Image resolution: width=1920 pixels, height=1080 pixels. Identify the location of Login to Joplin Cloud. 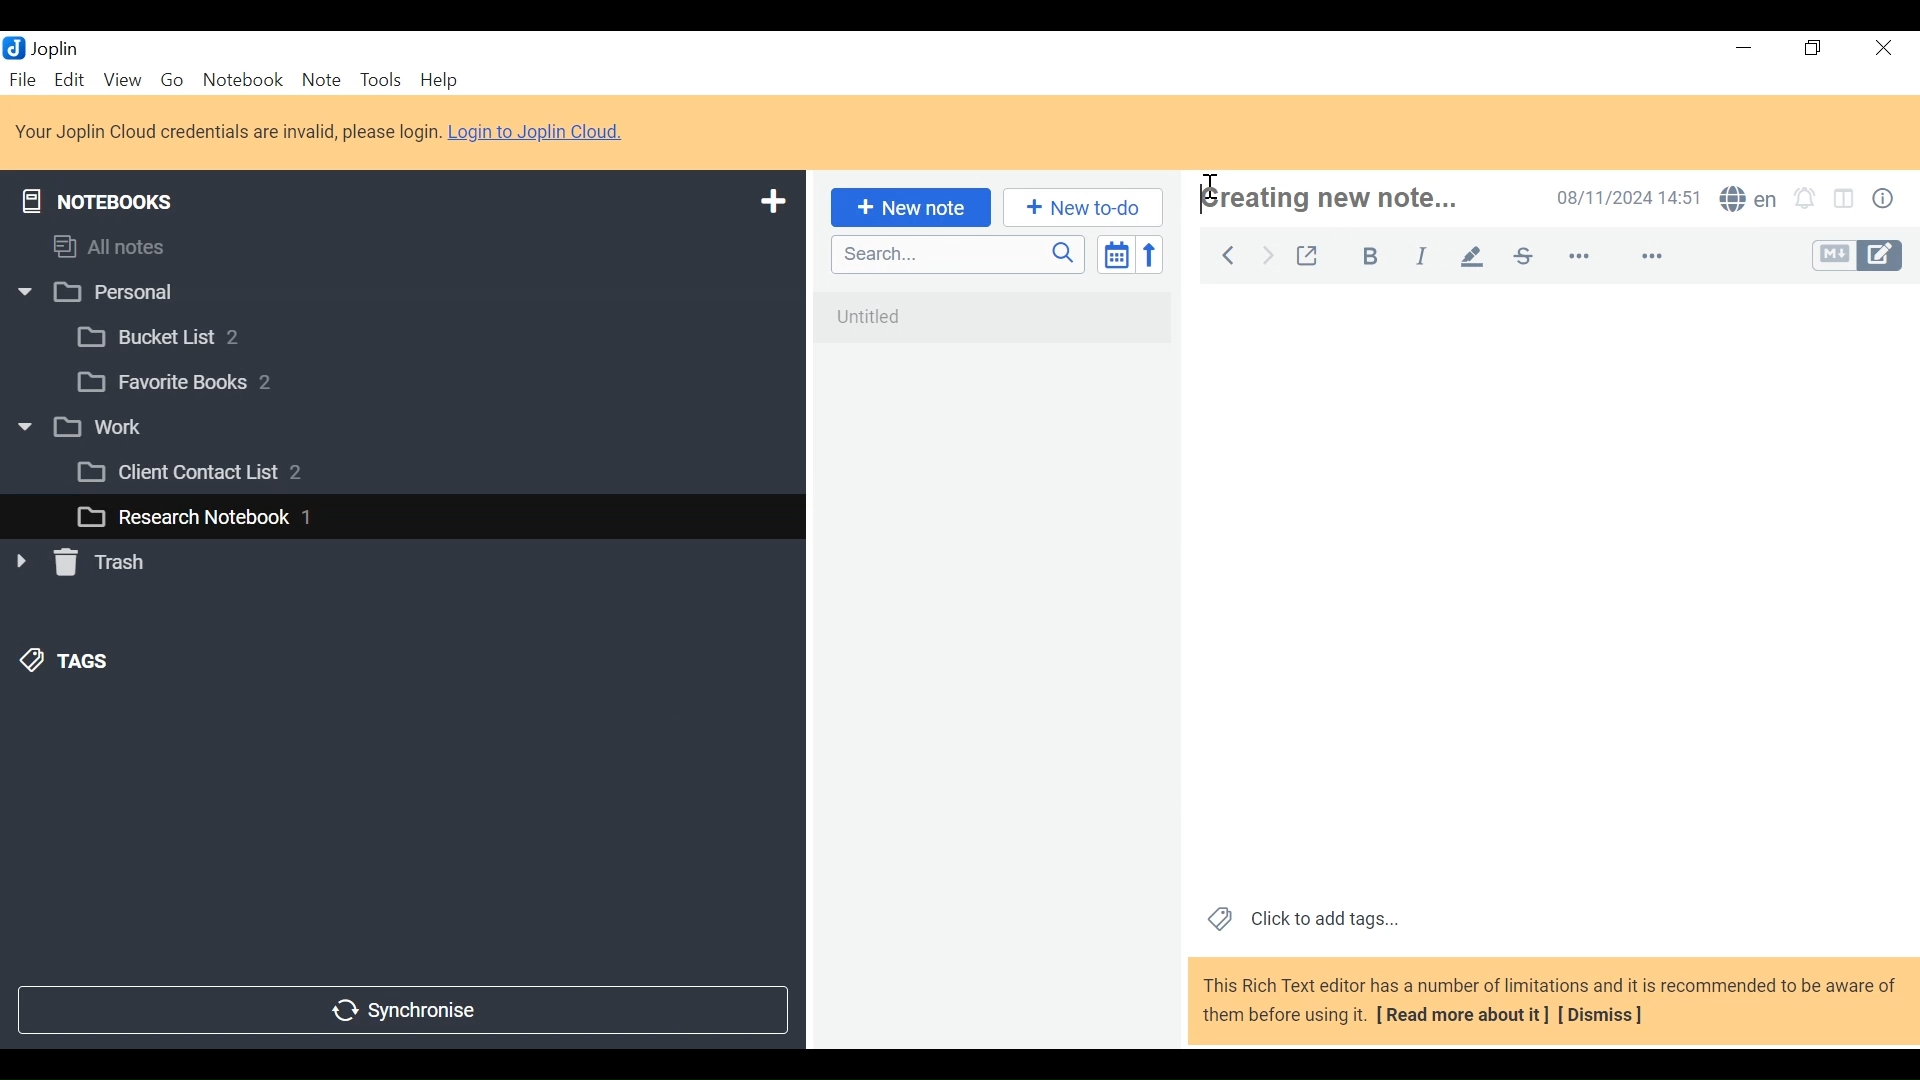
(227, 132).